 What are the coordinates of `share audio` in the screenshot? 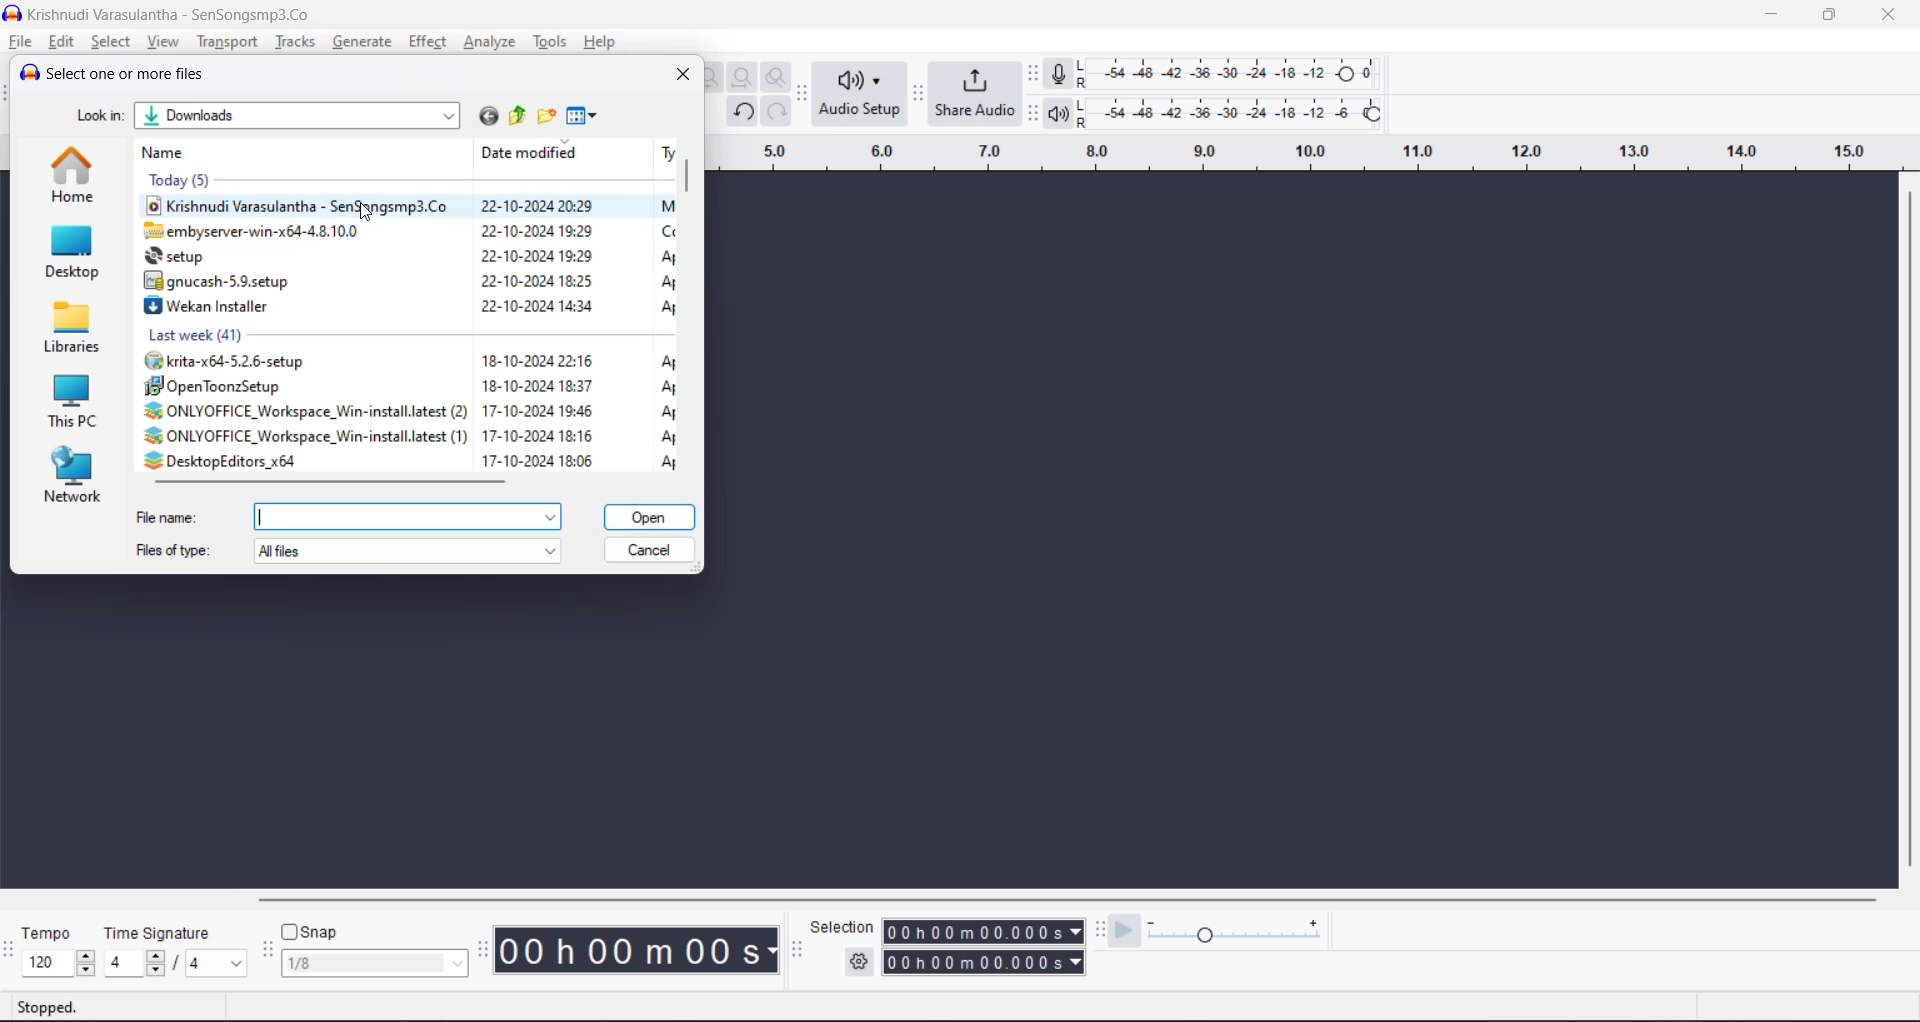 It's located at (976, 92).